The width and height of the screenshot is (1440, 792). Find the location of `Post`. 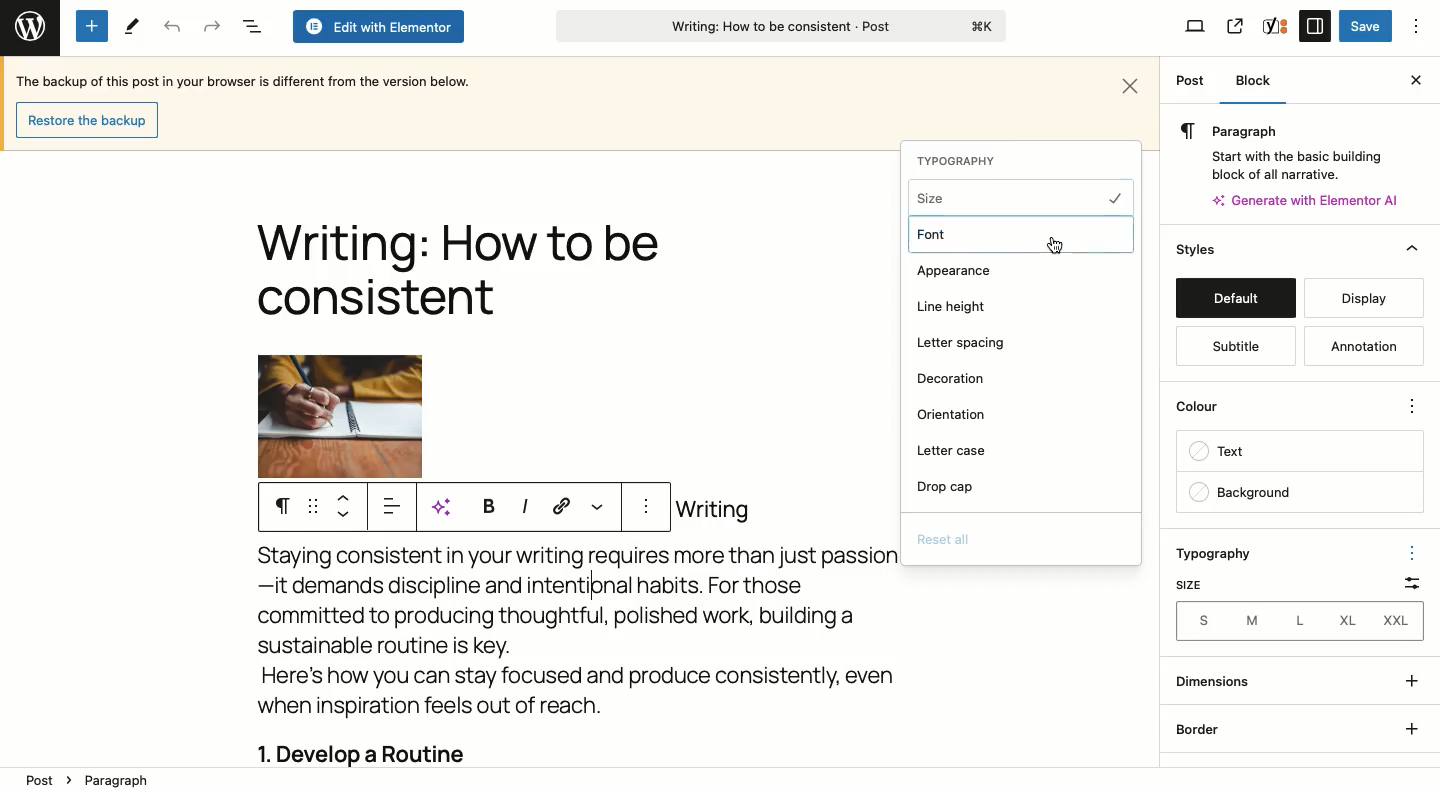

Post is located at coordinates (1190, 82).